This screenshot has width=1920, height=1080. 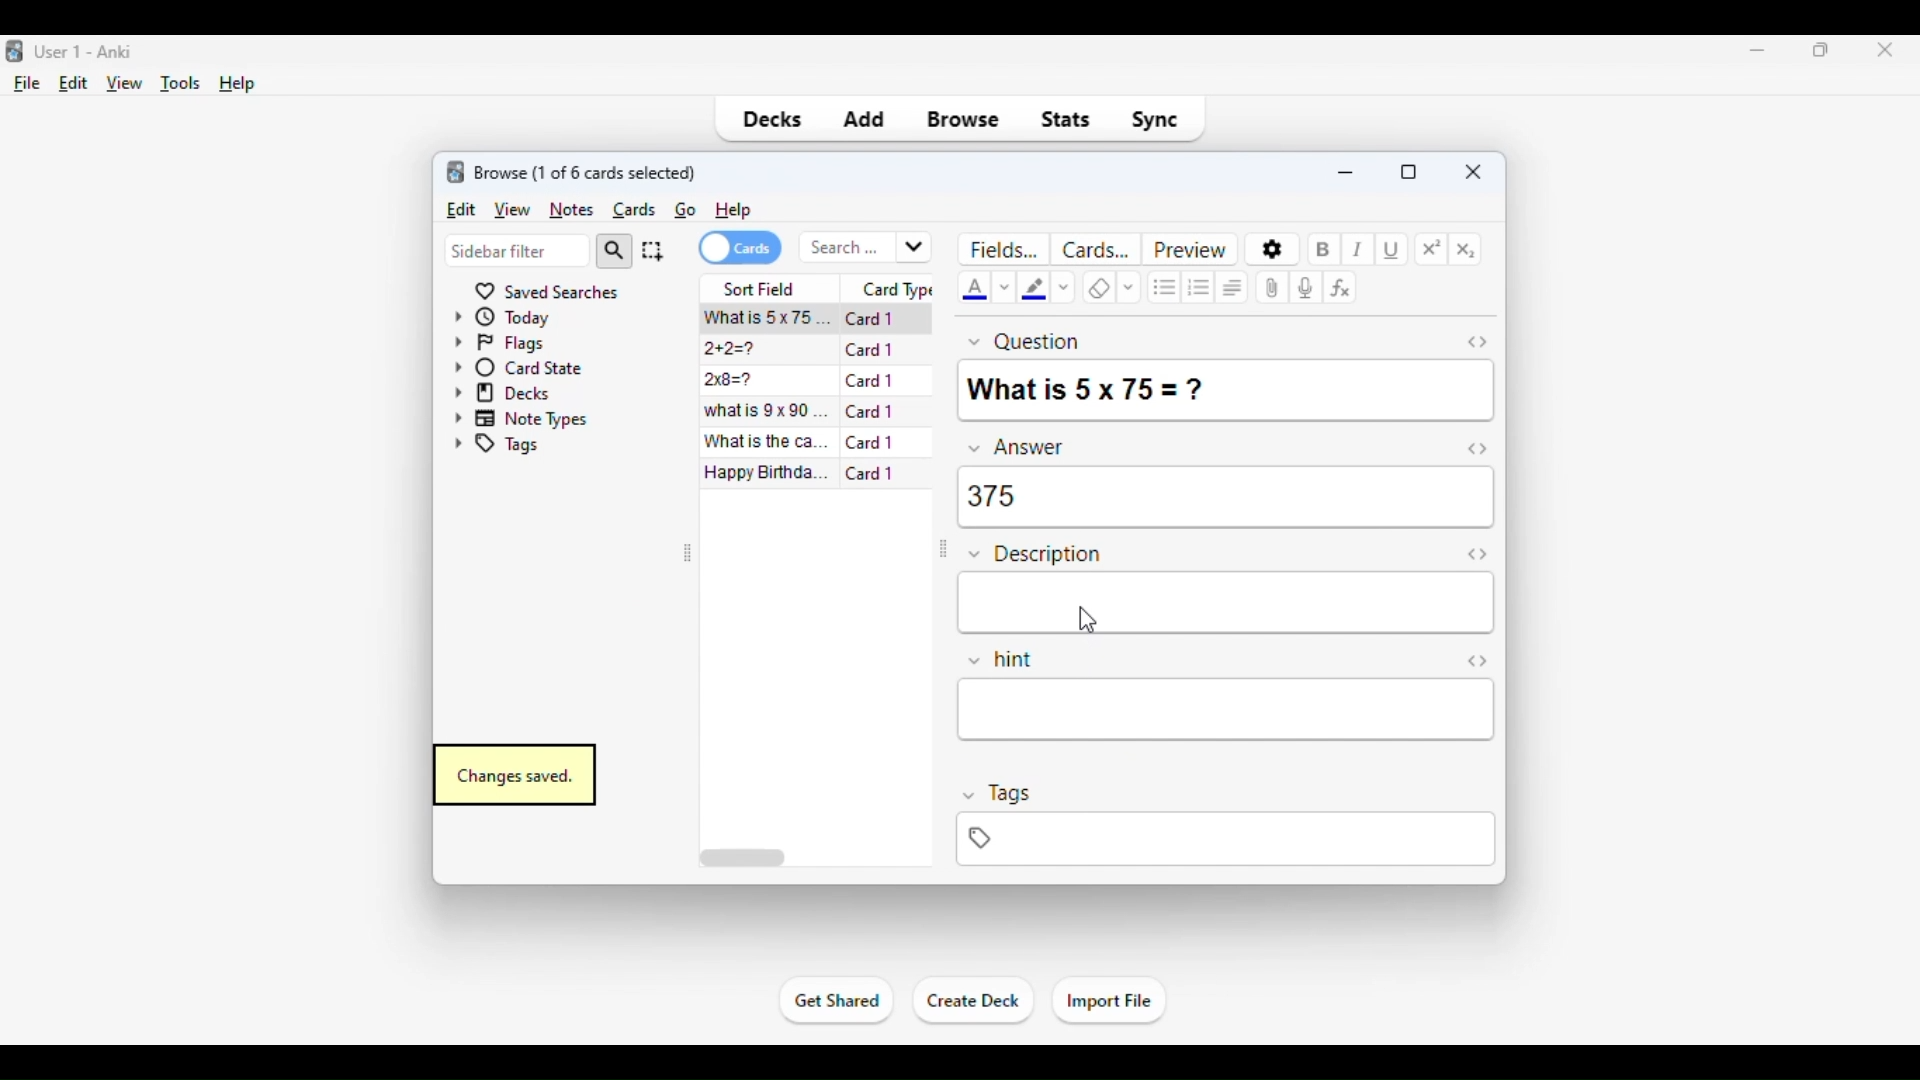 I want to click on bold, so click(x=1322, y=250).